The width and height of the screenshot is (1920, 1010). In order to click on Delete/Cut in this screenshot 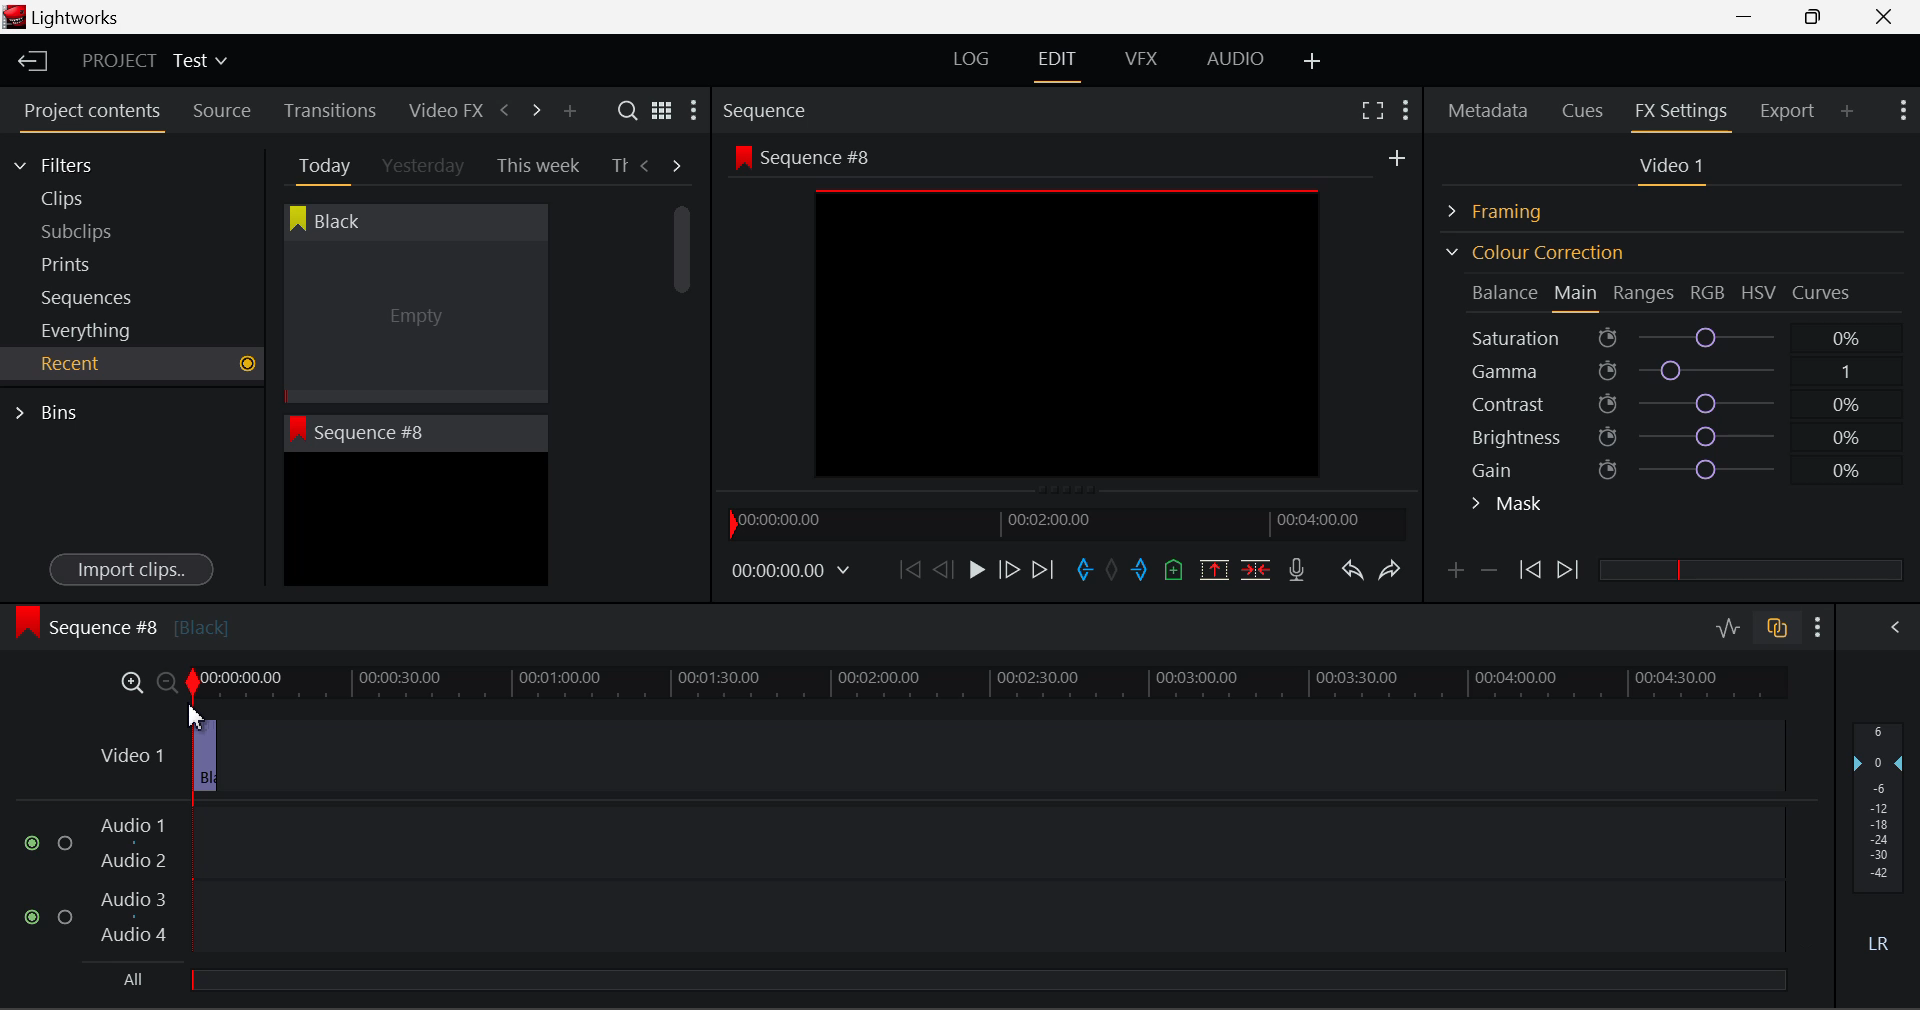, I will do `click(1256, 569)`.